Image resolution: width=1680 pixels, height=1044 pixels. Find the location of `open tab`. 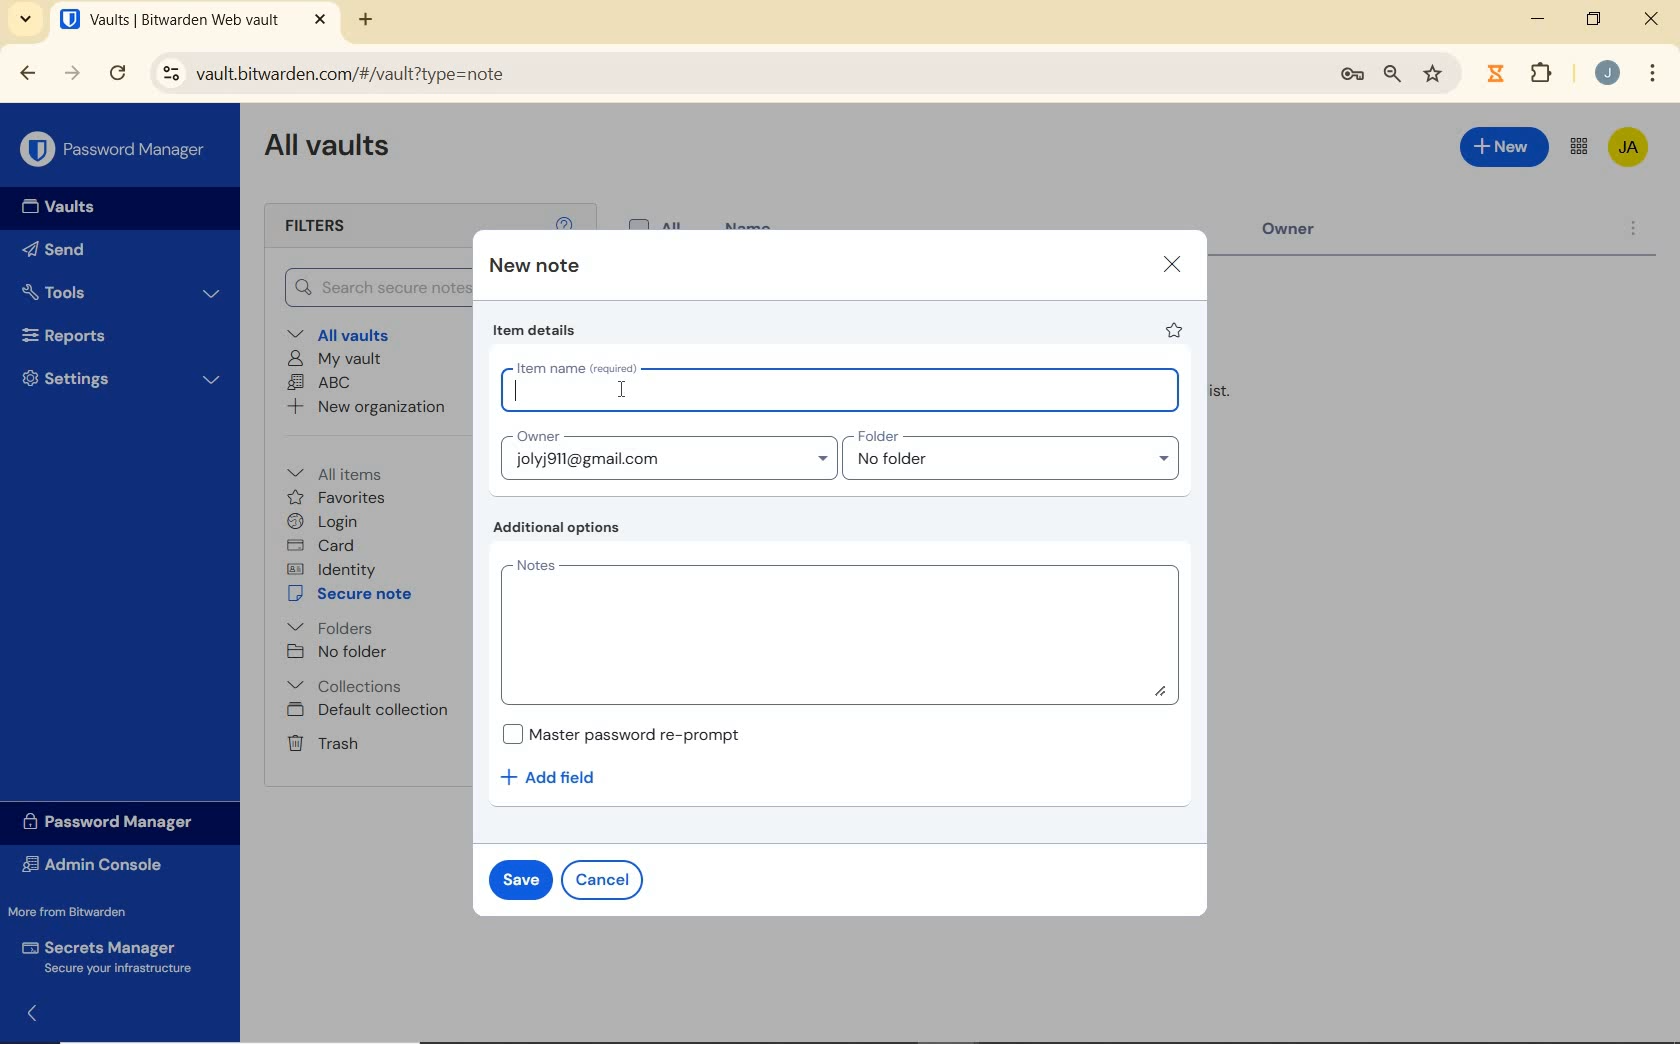

open tab is located at coordinates (193, 19).